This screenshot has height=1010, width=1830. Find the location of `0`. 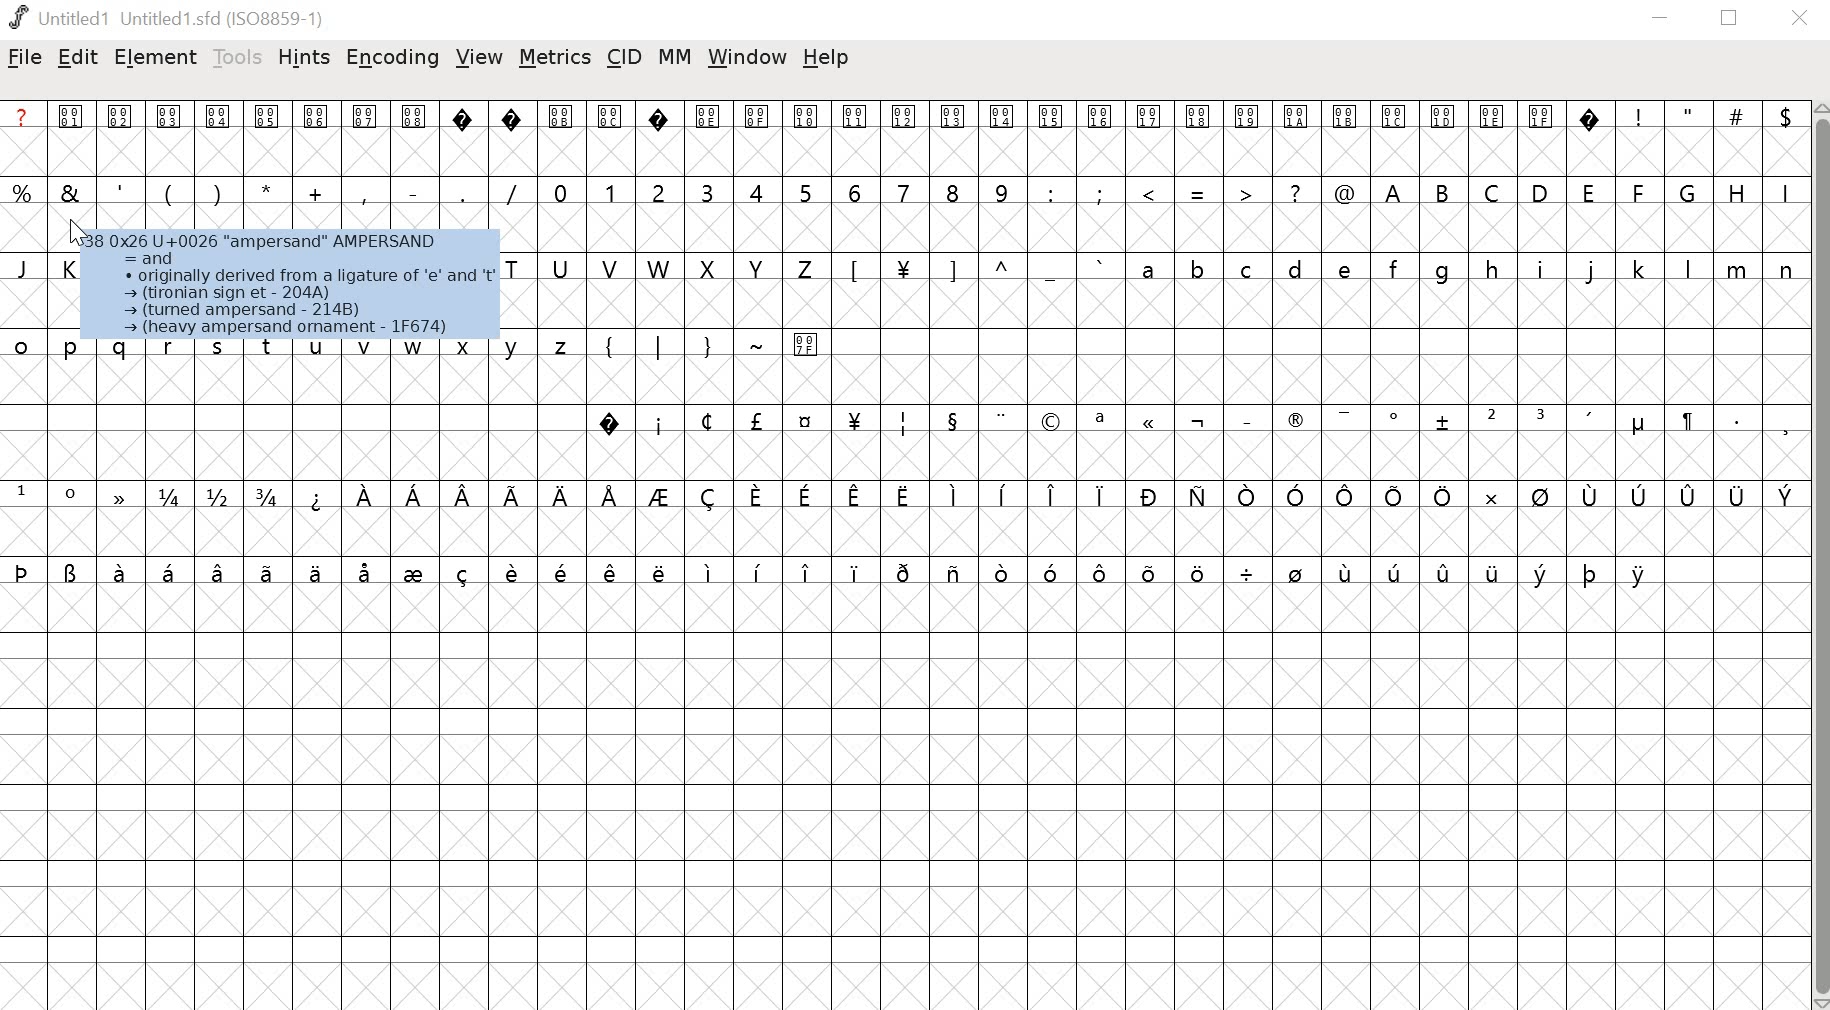

0 is located at coordinates (74, 496).